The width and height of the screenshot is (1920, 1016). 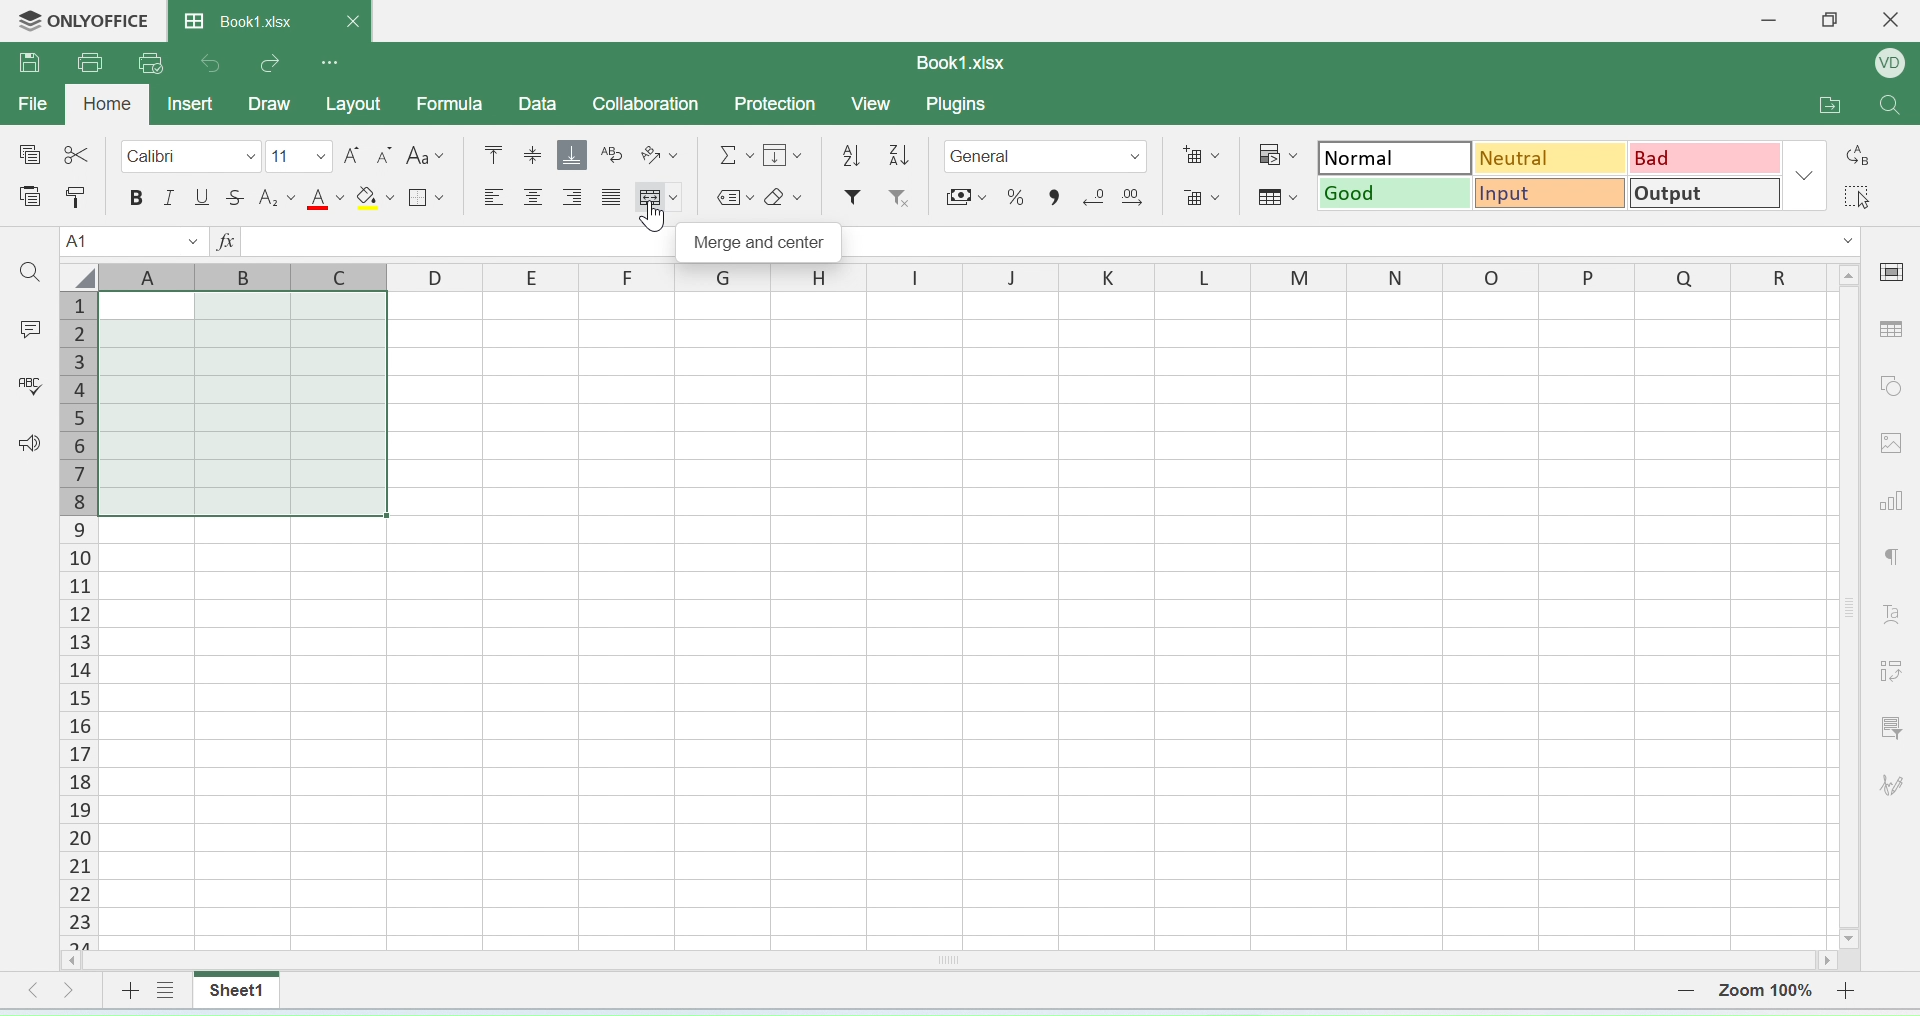 I want to click on align center, so click(x=534, y=156).